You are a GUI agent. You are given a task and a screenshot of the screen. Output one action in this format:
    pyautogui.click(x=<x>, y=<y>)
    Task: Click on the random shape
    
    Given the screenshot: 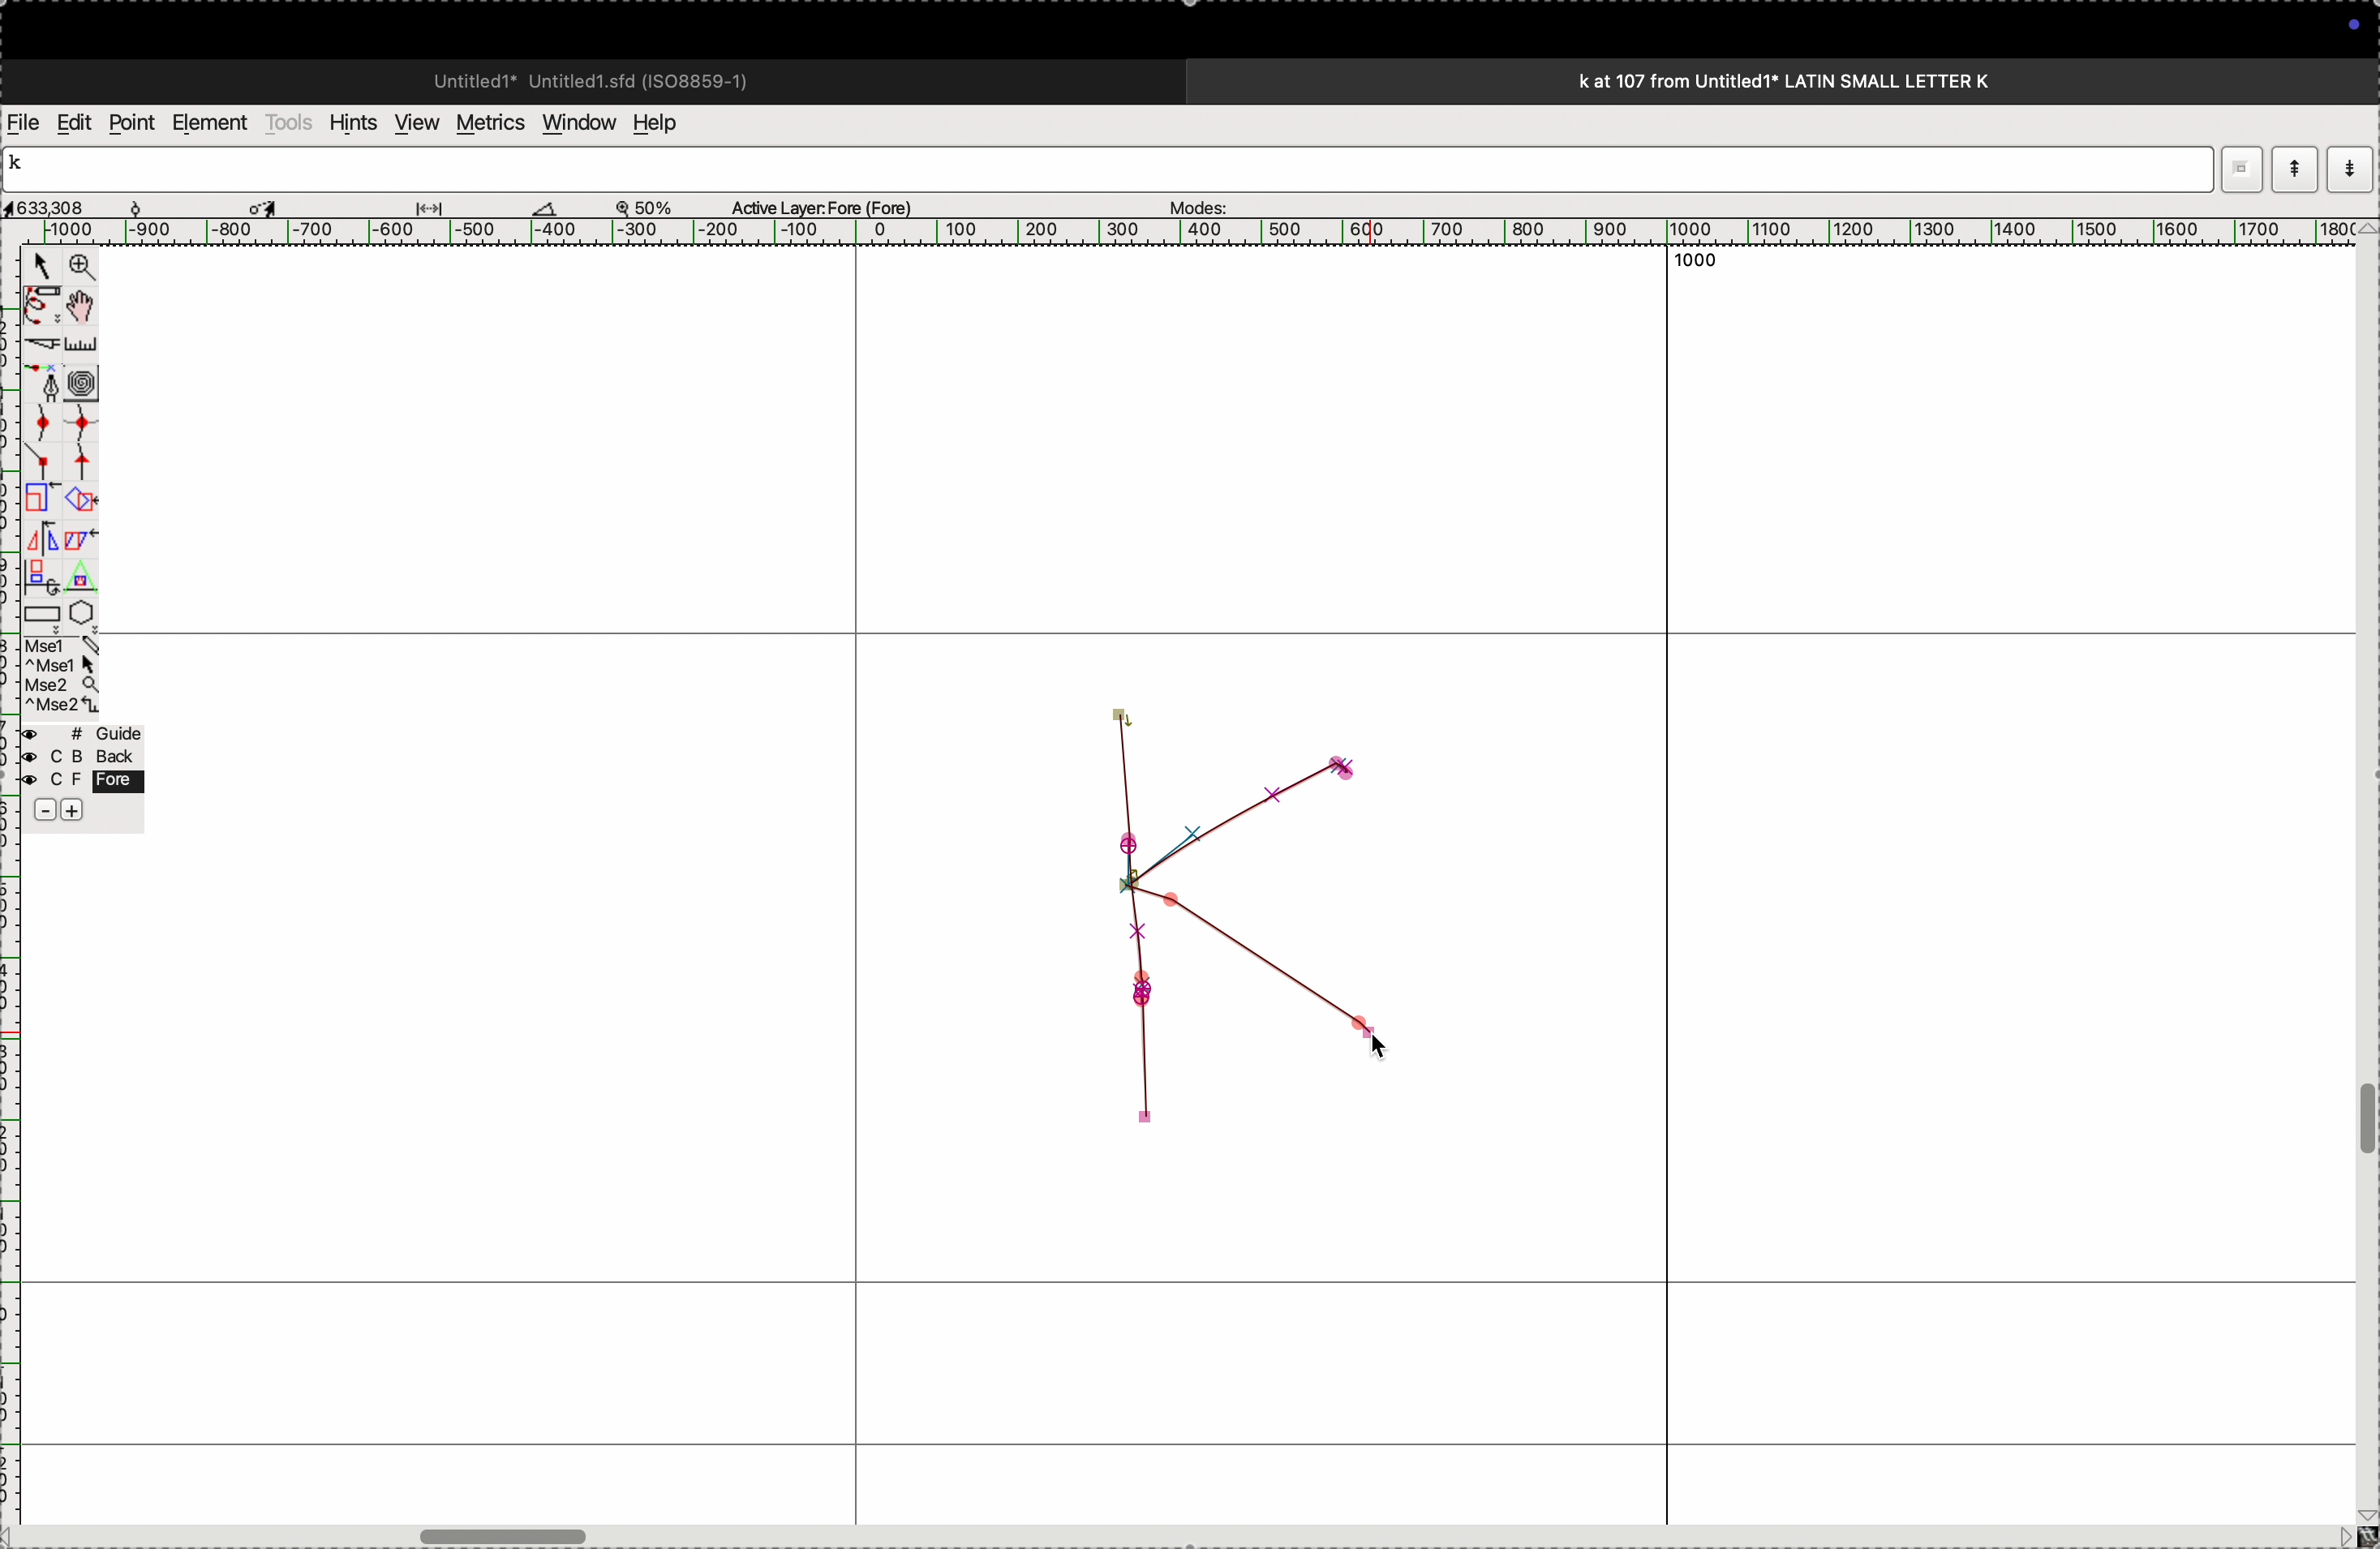 What is the action you would take?
    pyautogui.click(x=1237, y=931)
    